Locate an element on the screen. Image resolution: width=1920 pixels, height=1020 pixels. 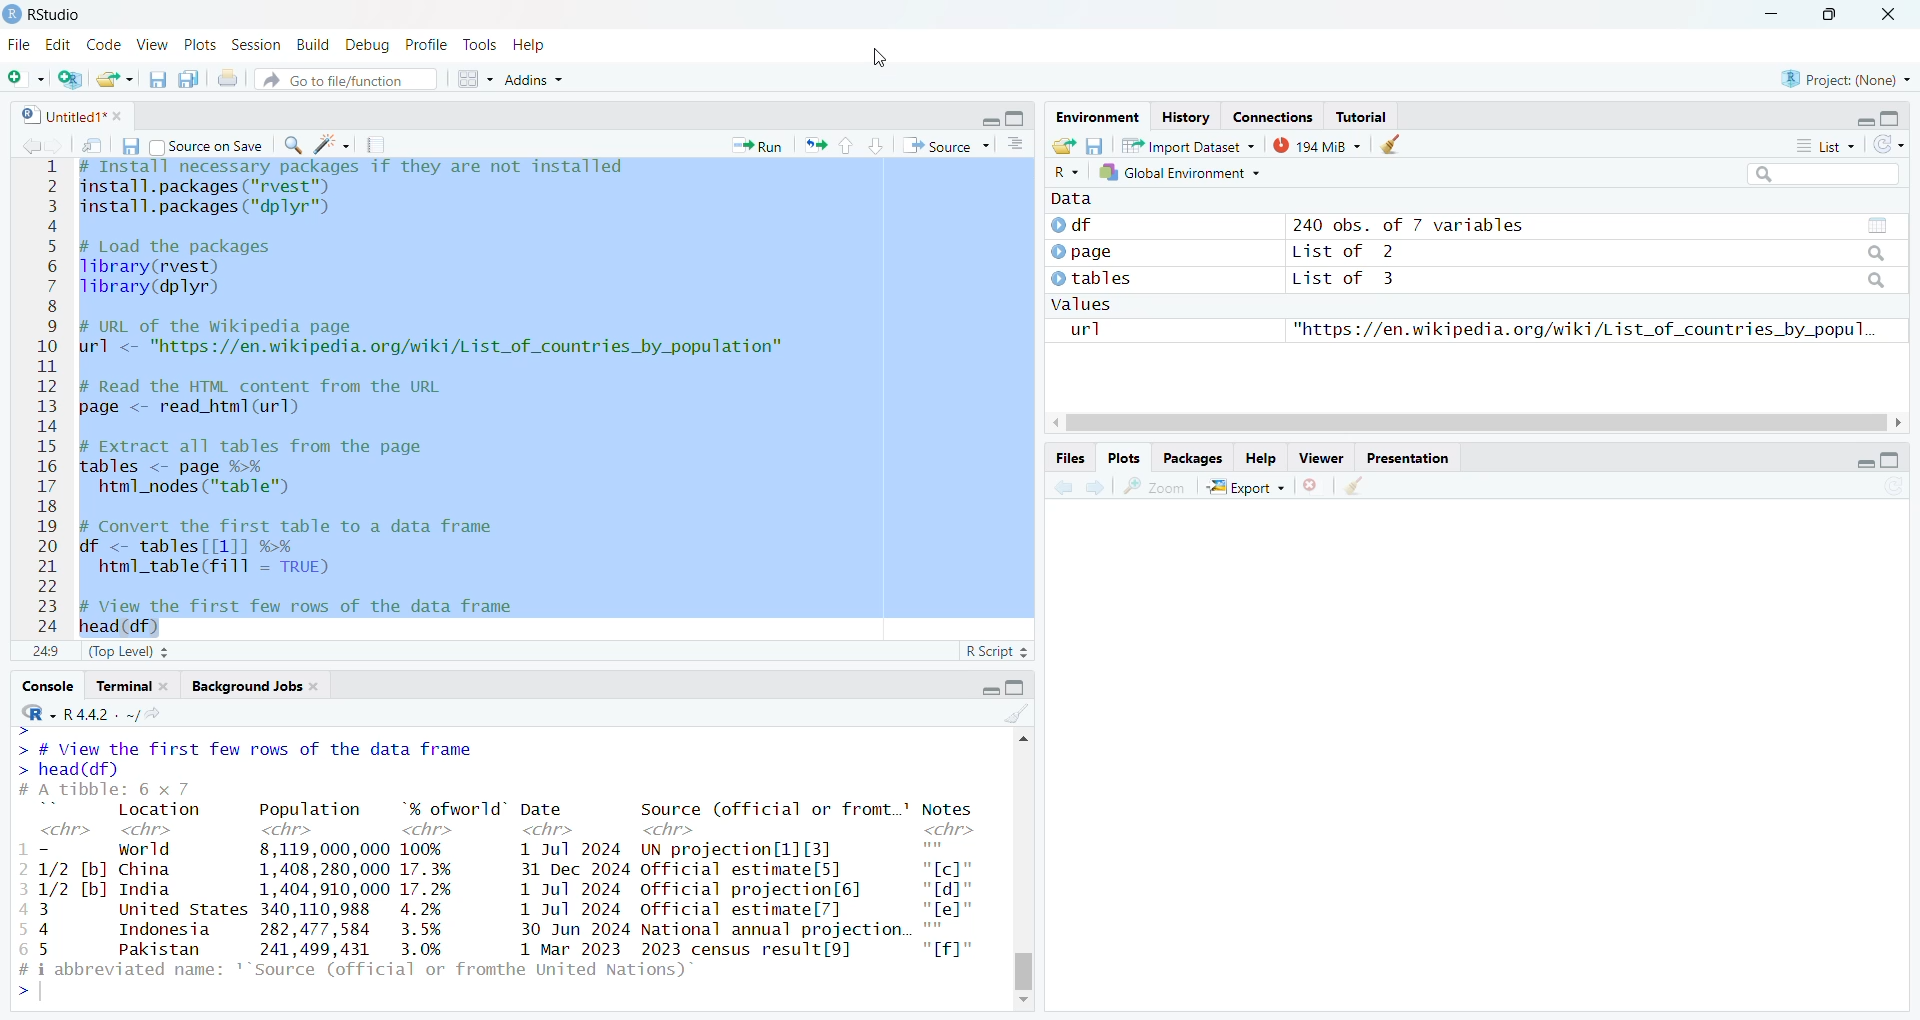
File is located at coordinates (19, 44).